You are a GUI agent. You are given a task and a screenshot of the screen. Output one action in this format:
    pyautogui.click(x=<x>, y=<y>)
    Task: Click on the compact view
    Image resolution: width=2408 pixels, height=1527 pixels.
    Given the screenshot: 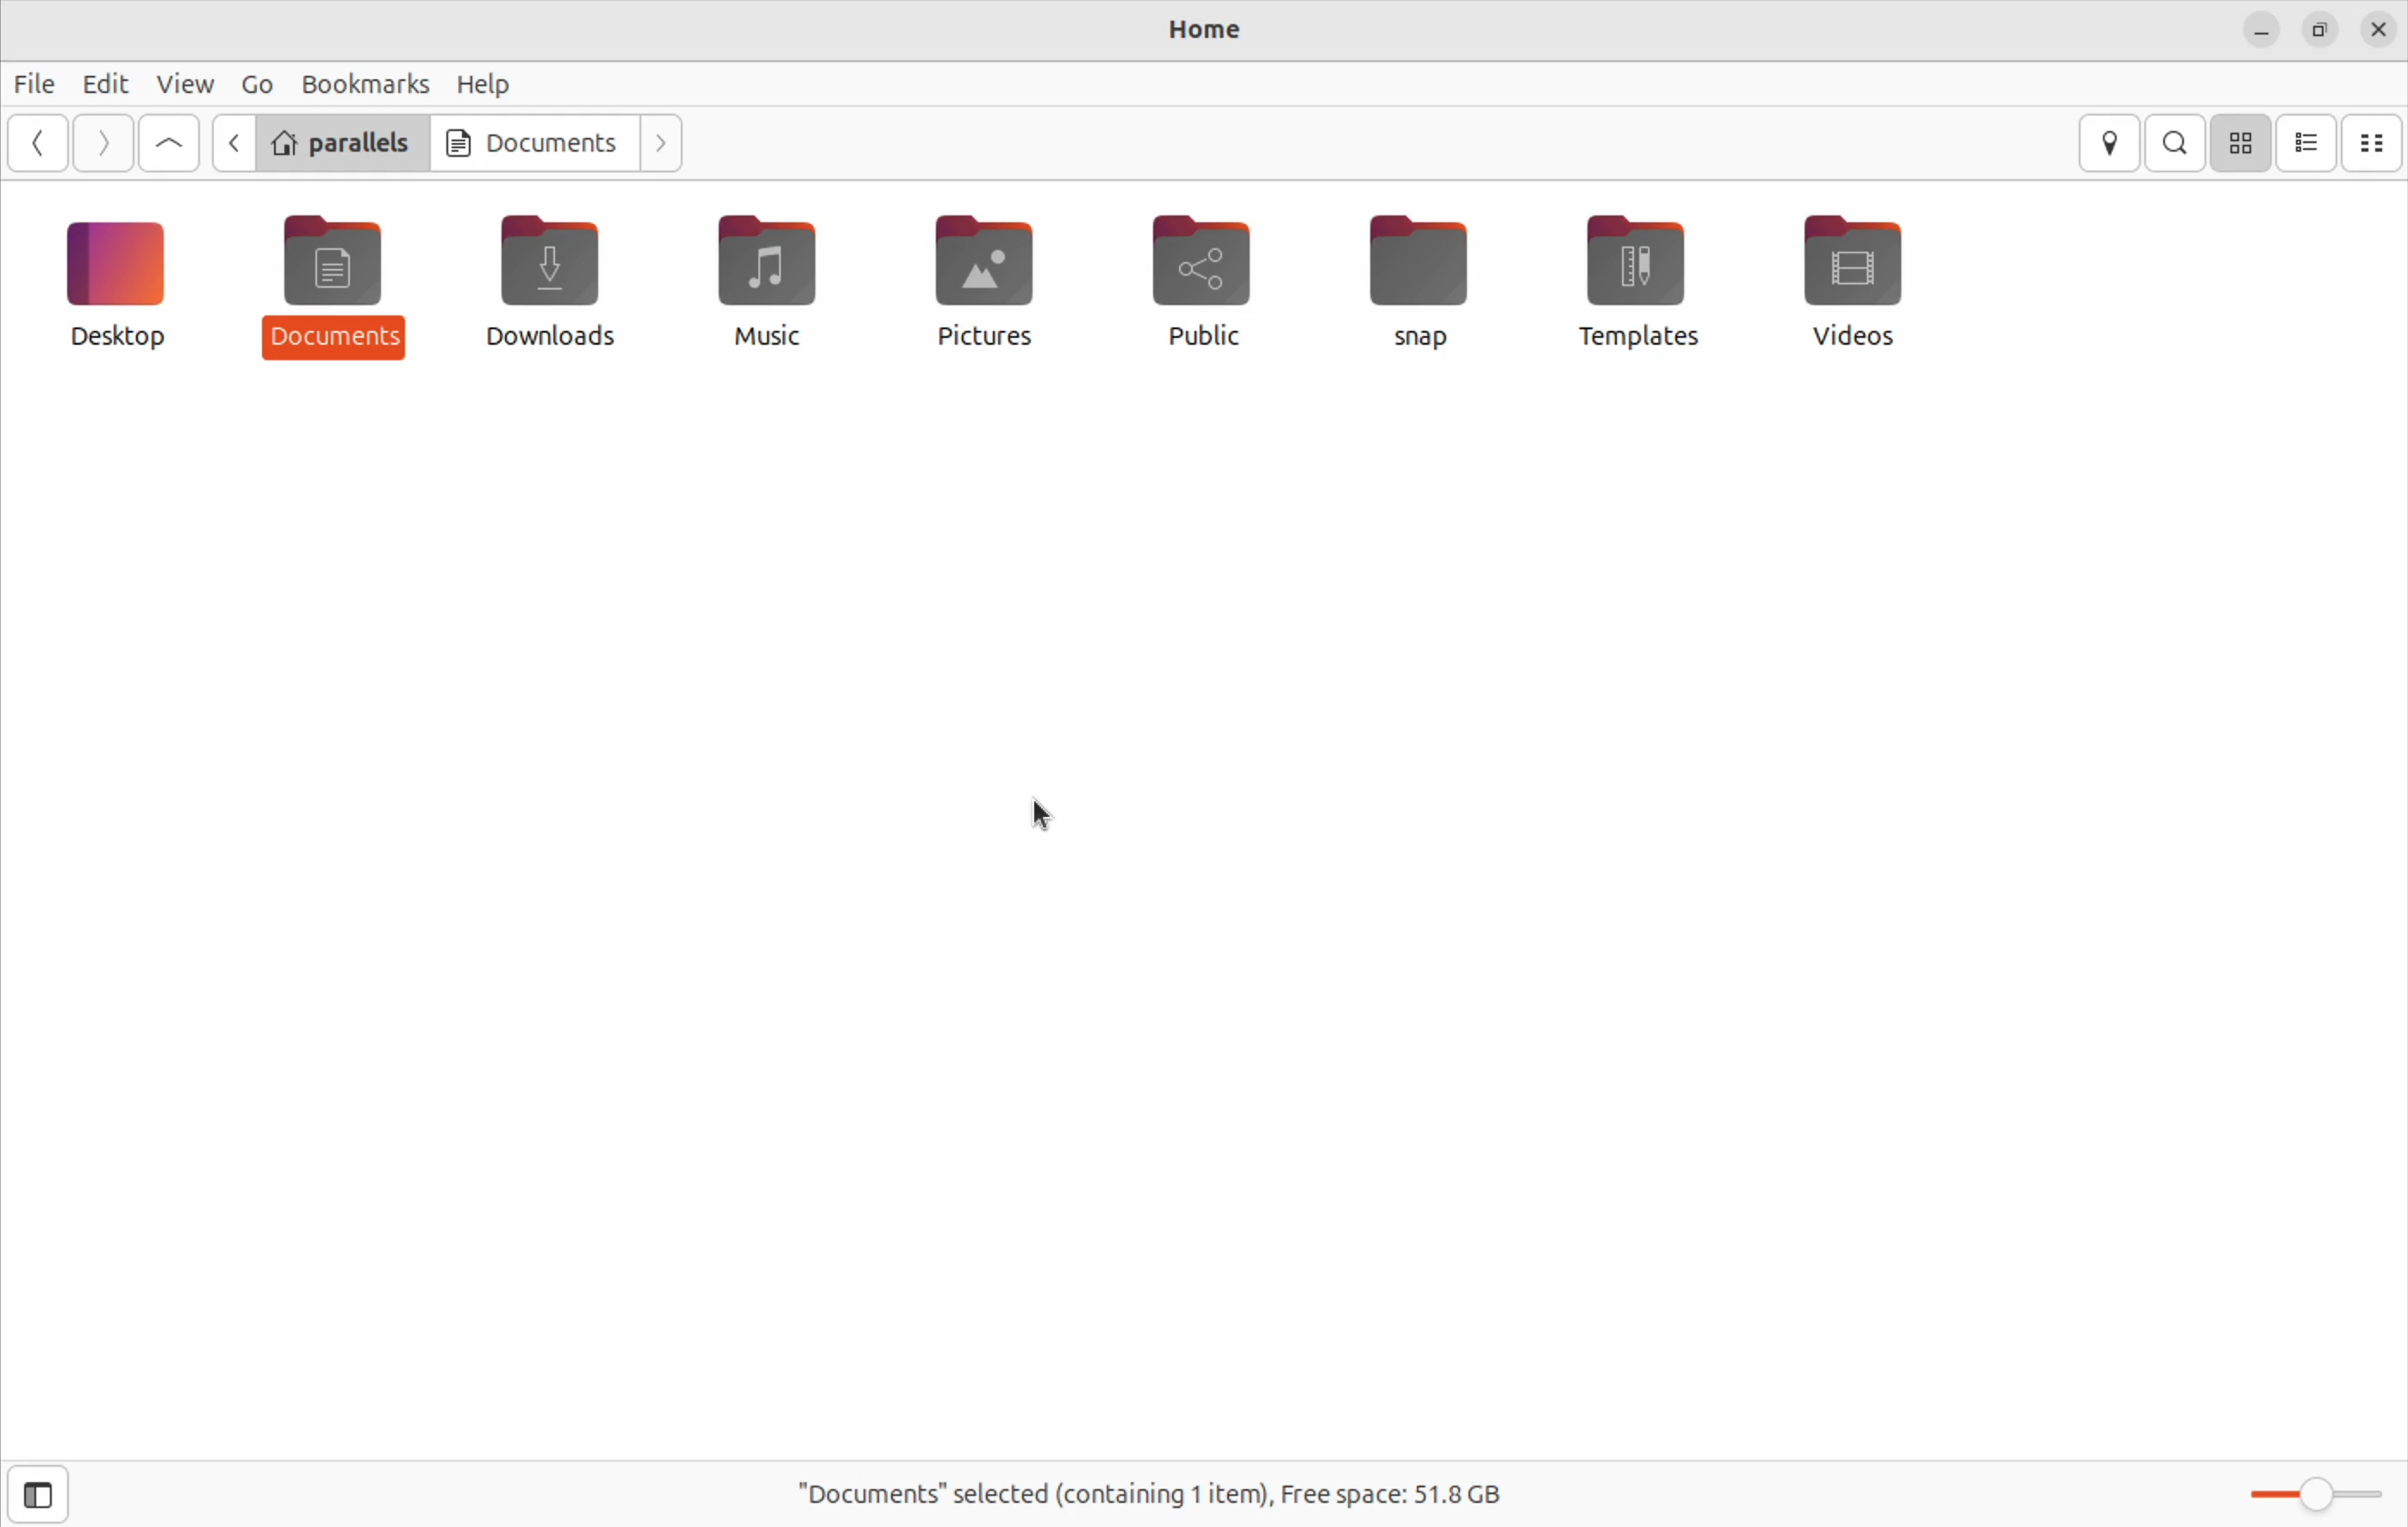 What is the action you would take?
    pyautogui.click(x=2376, y=140)
    